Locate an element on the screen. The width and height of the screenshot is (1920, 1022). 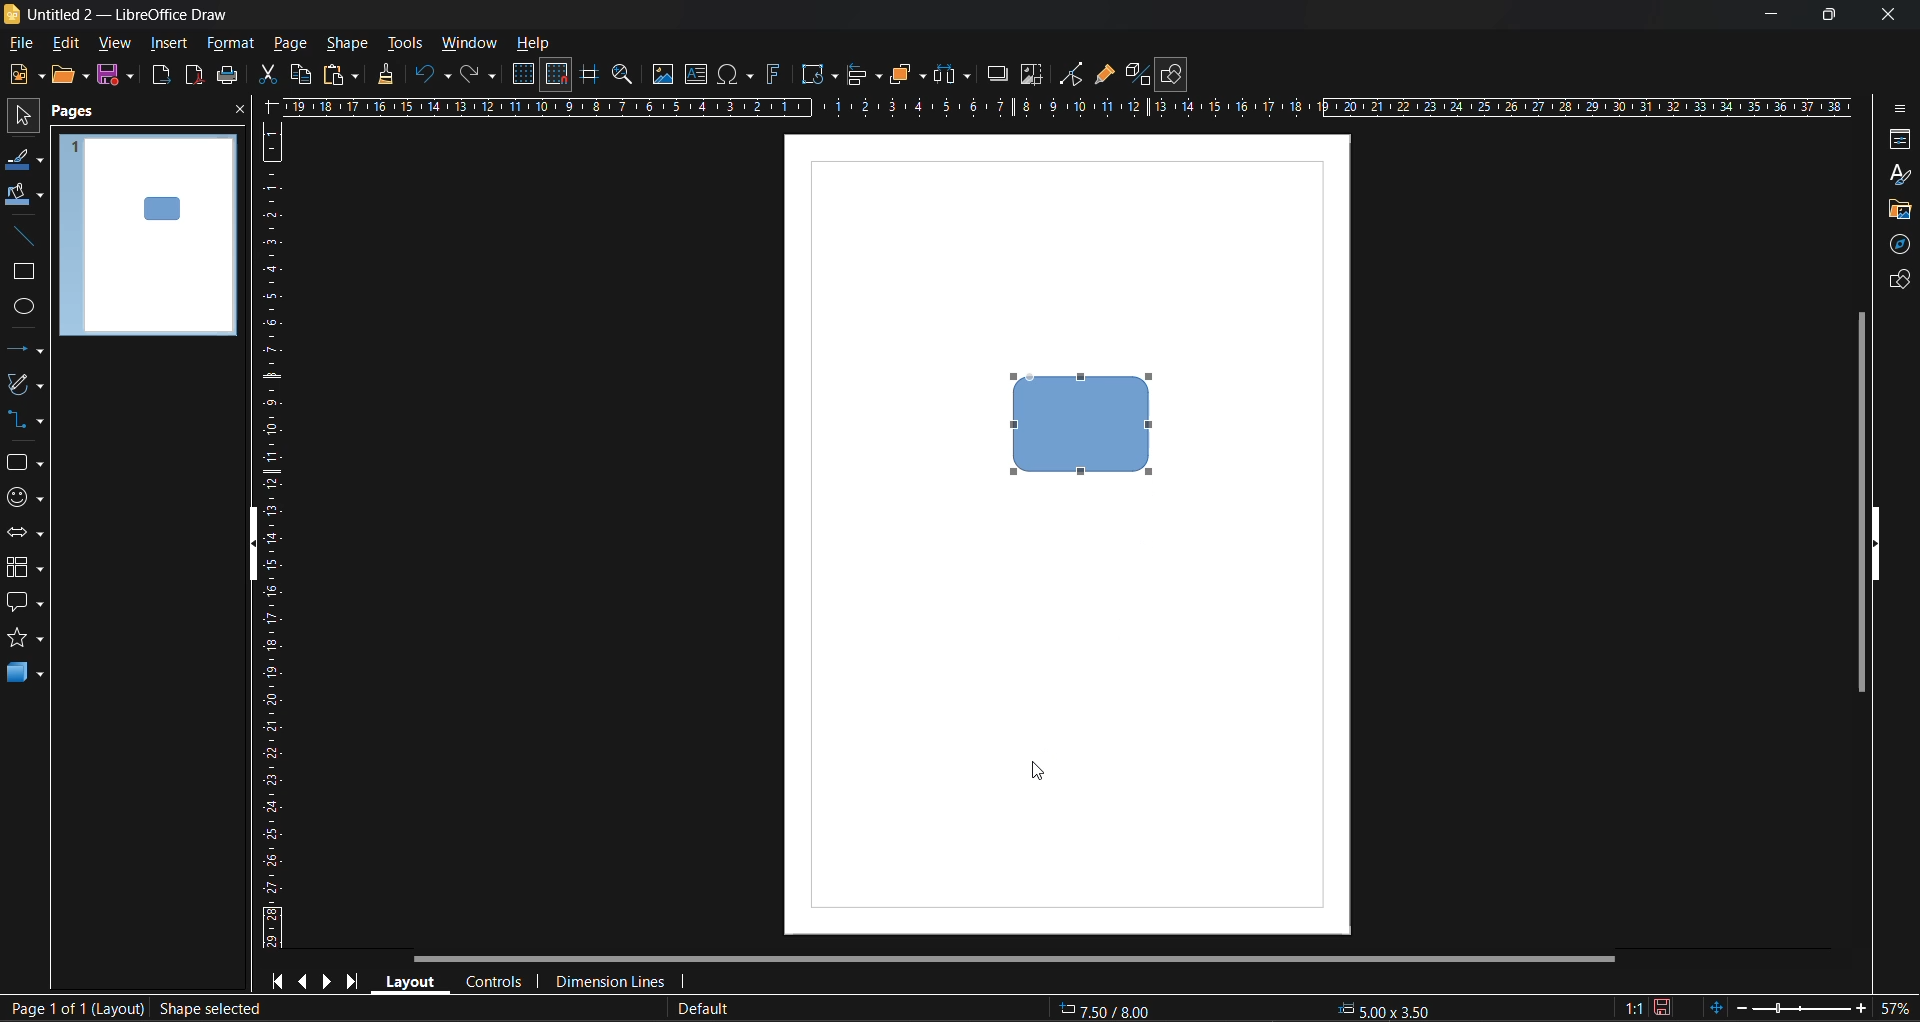
special characters is located at coordinates (737, 75).